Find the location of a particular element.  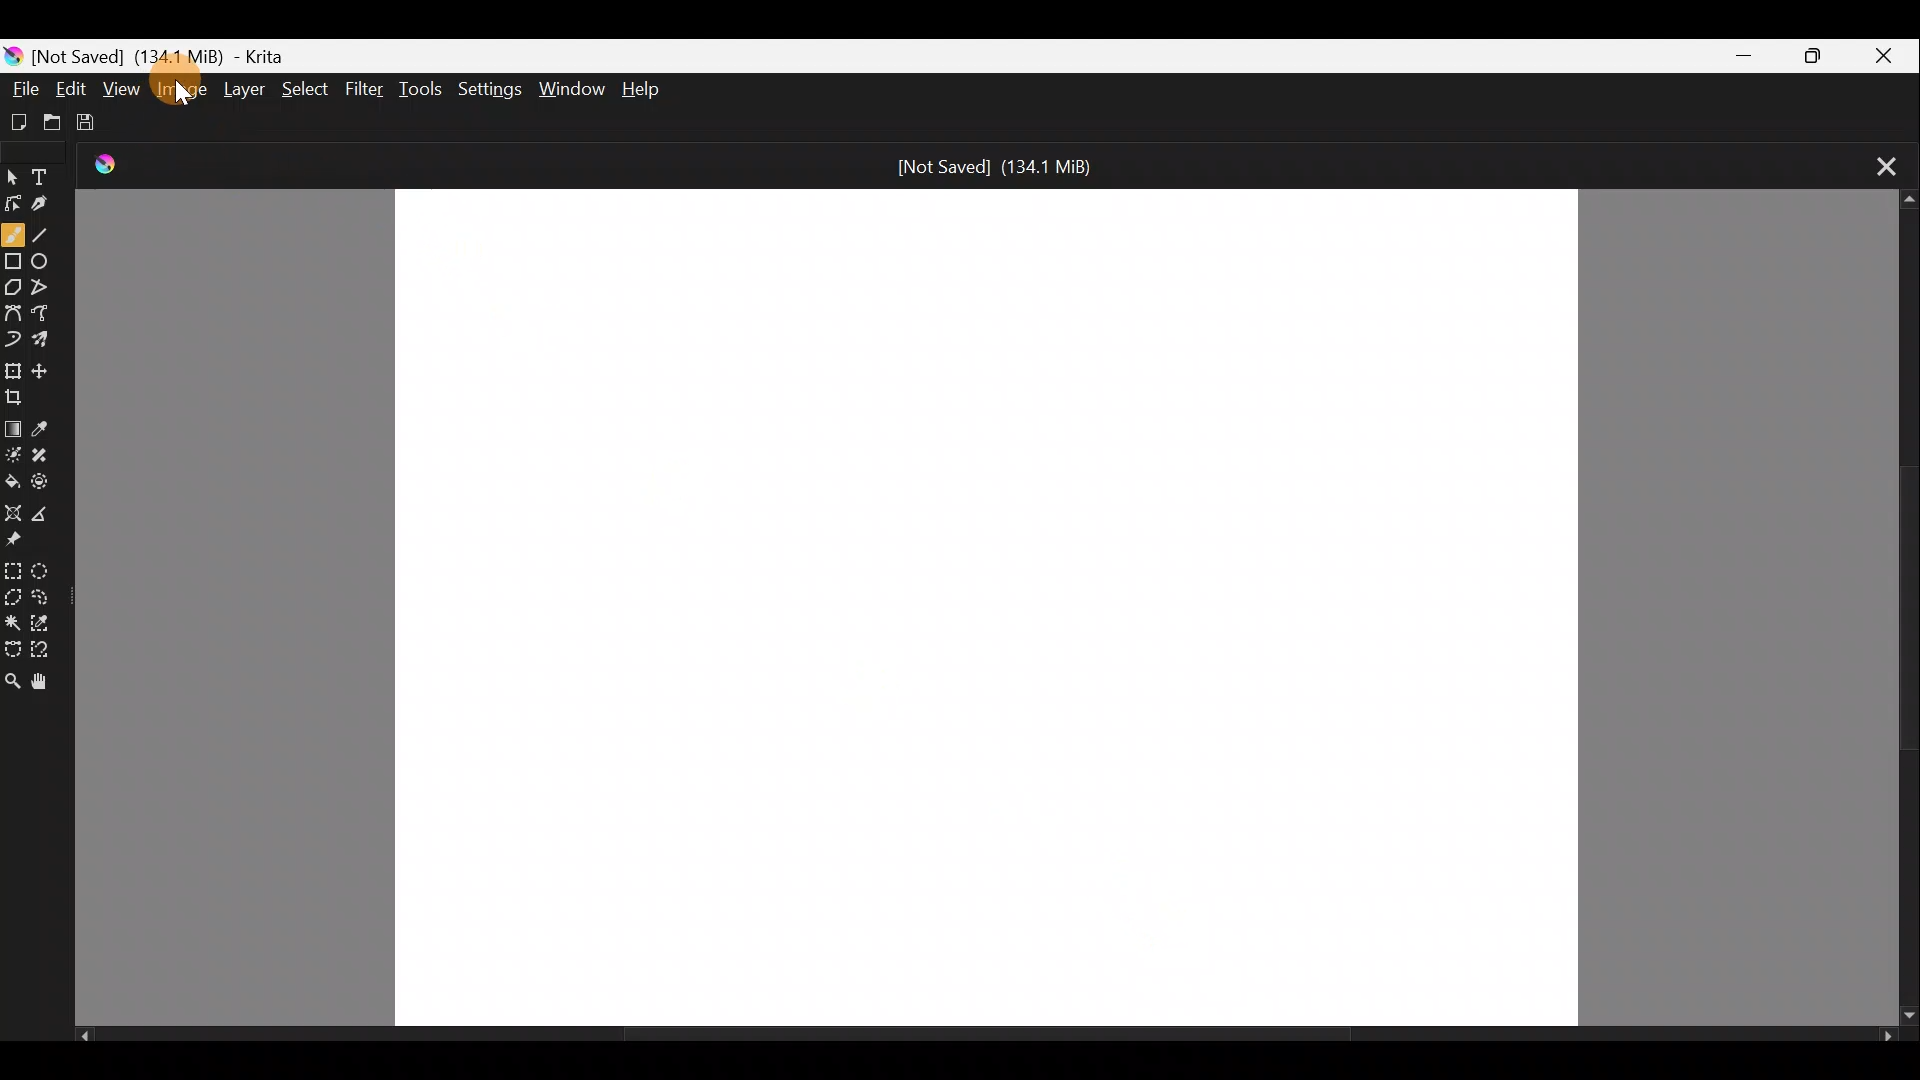

Magnetic curve selection tool is located at coordinates (49, 651).